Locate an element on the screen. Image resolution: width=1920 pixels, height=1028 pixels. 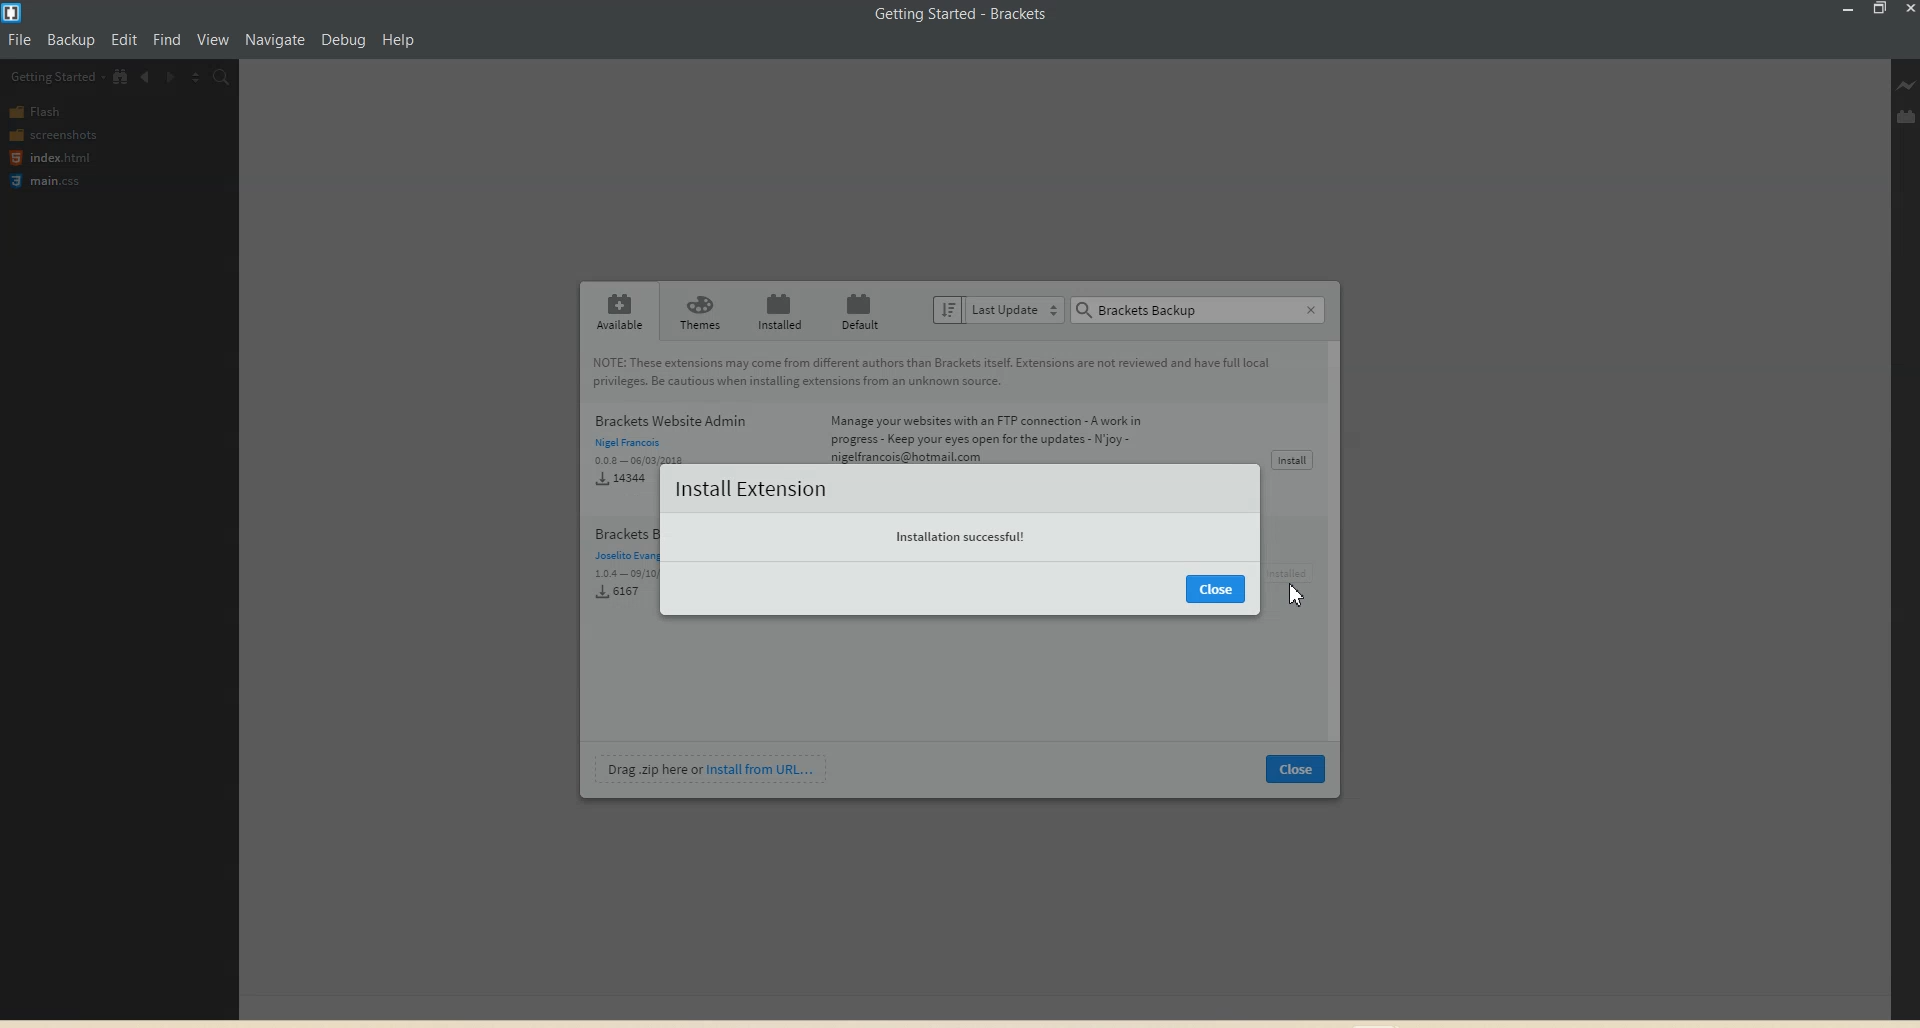
Close is located at coordinates (1297, 769).